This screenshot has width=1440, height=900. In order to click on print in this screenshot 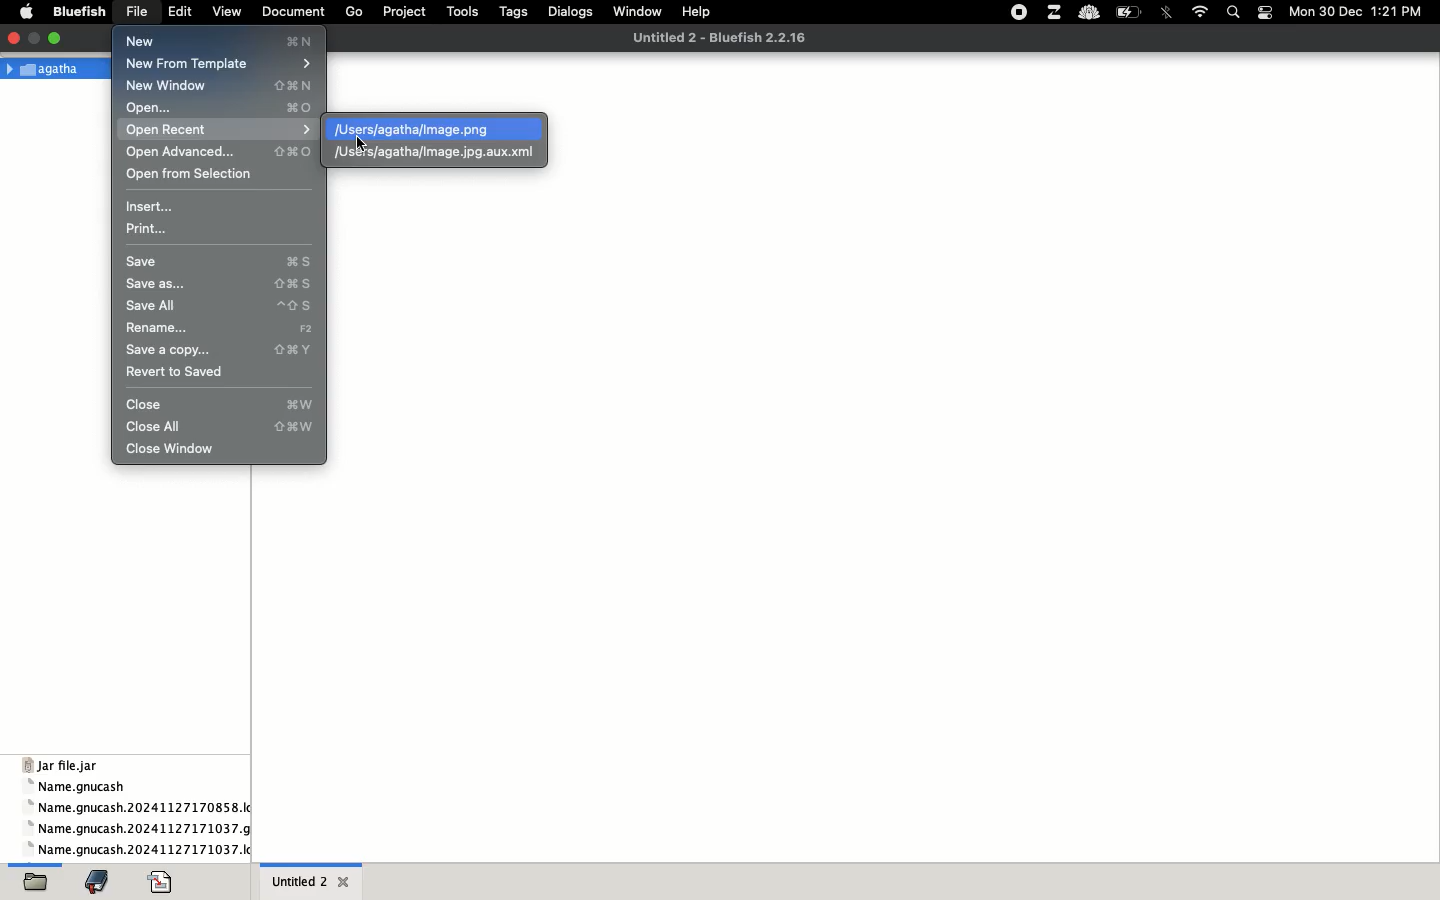, I will do `click(146, 228)`.